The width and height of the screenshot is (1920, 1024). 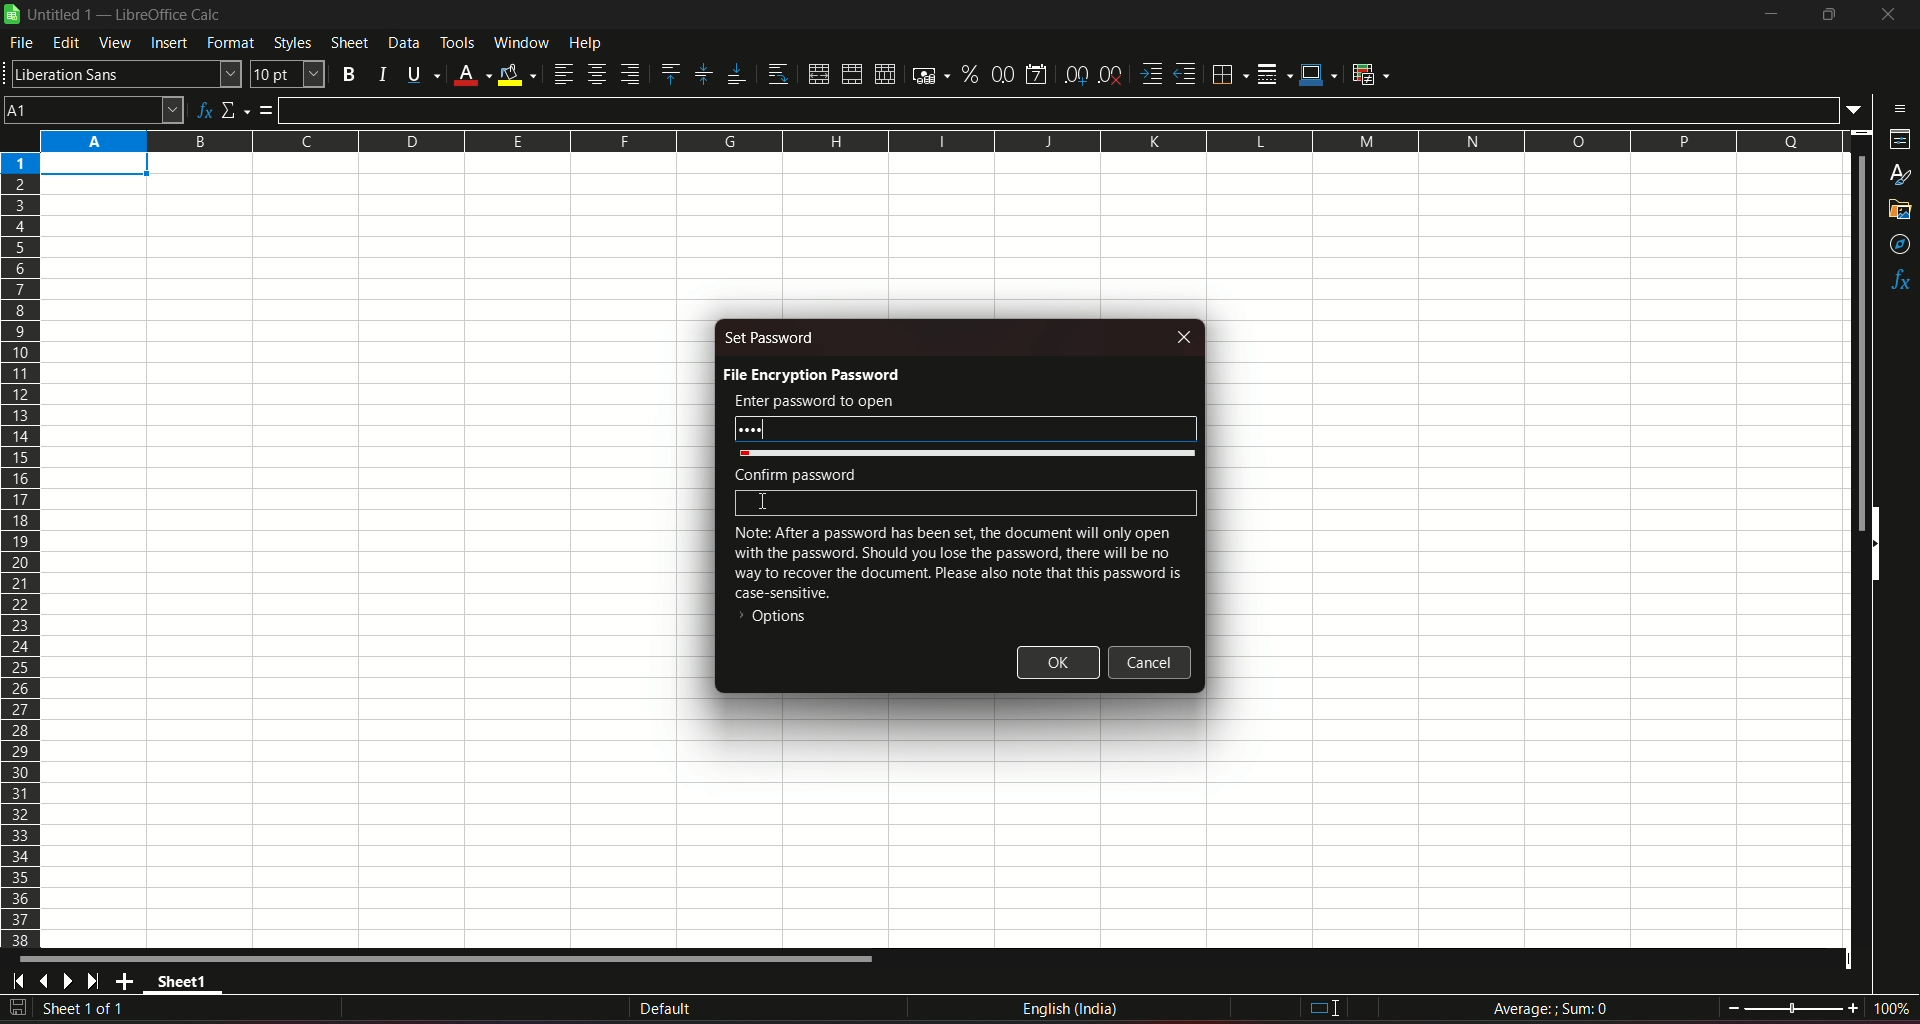 What do you see at coordinates (169, 44) in the screenshot?
I see `insert` at bounding box center [169, 44].